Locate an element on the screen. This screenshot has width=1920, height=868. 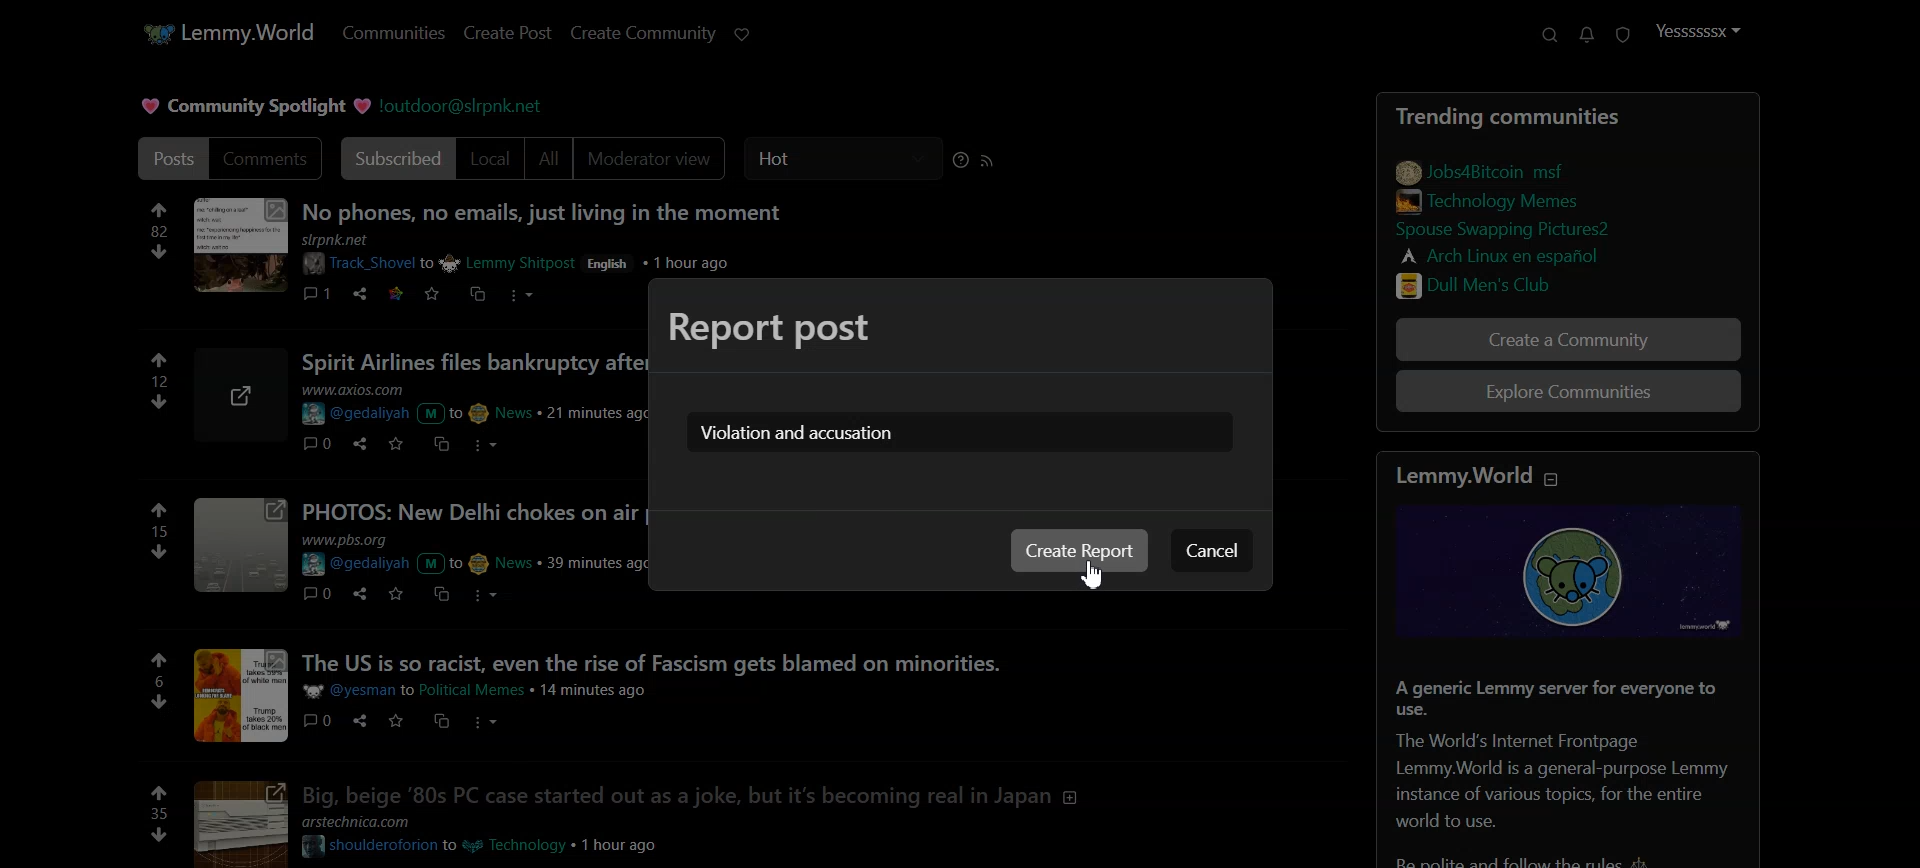
Cancel is located at coordinates (1210, 550).